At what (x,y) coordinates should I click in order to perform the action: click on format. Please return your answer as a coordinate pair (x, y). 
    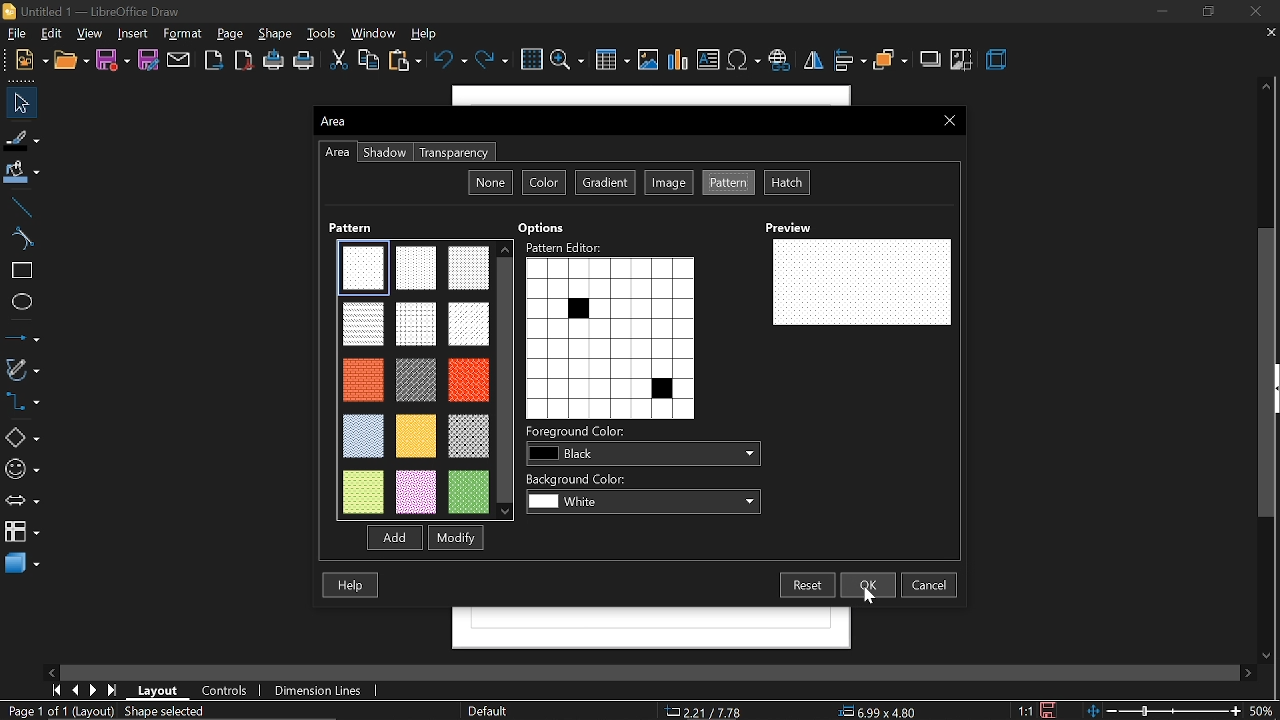
    Looking at the image, I should click on (186, 33).